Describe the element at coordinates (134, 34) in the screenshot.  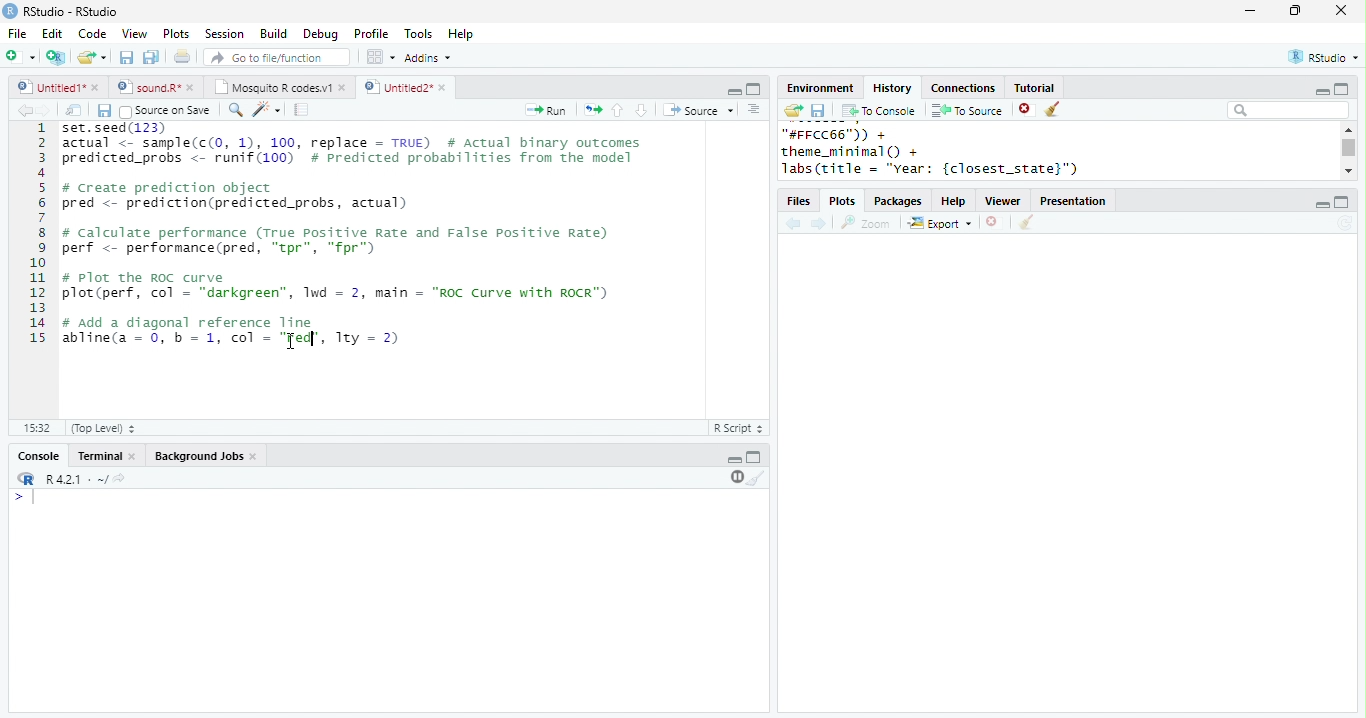
I see `View` at that location.